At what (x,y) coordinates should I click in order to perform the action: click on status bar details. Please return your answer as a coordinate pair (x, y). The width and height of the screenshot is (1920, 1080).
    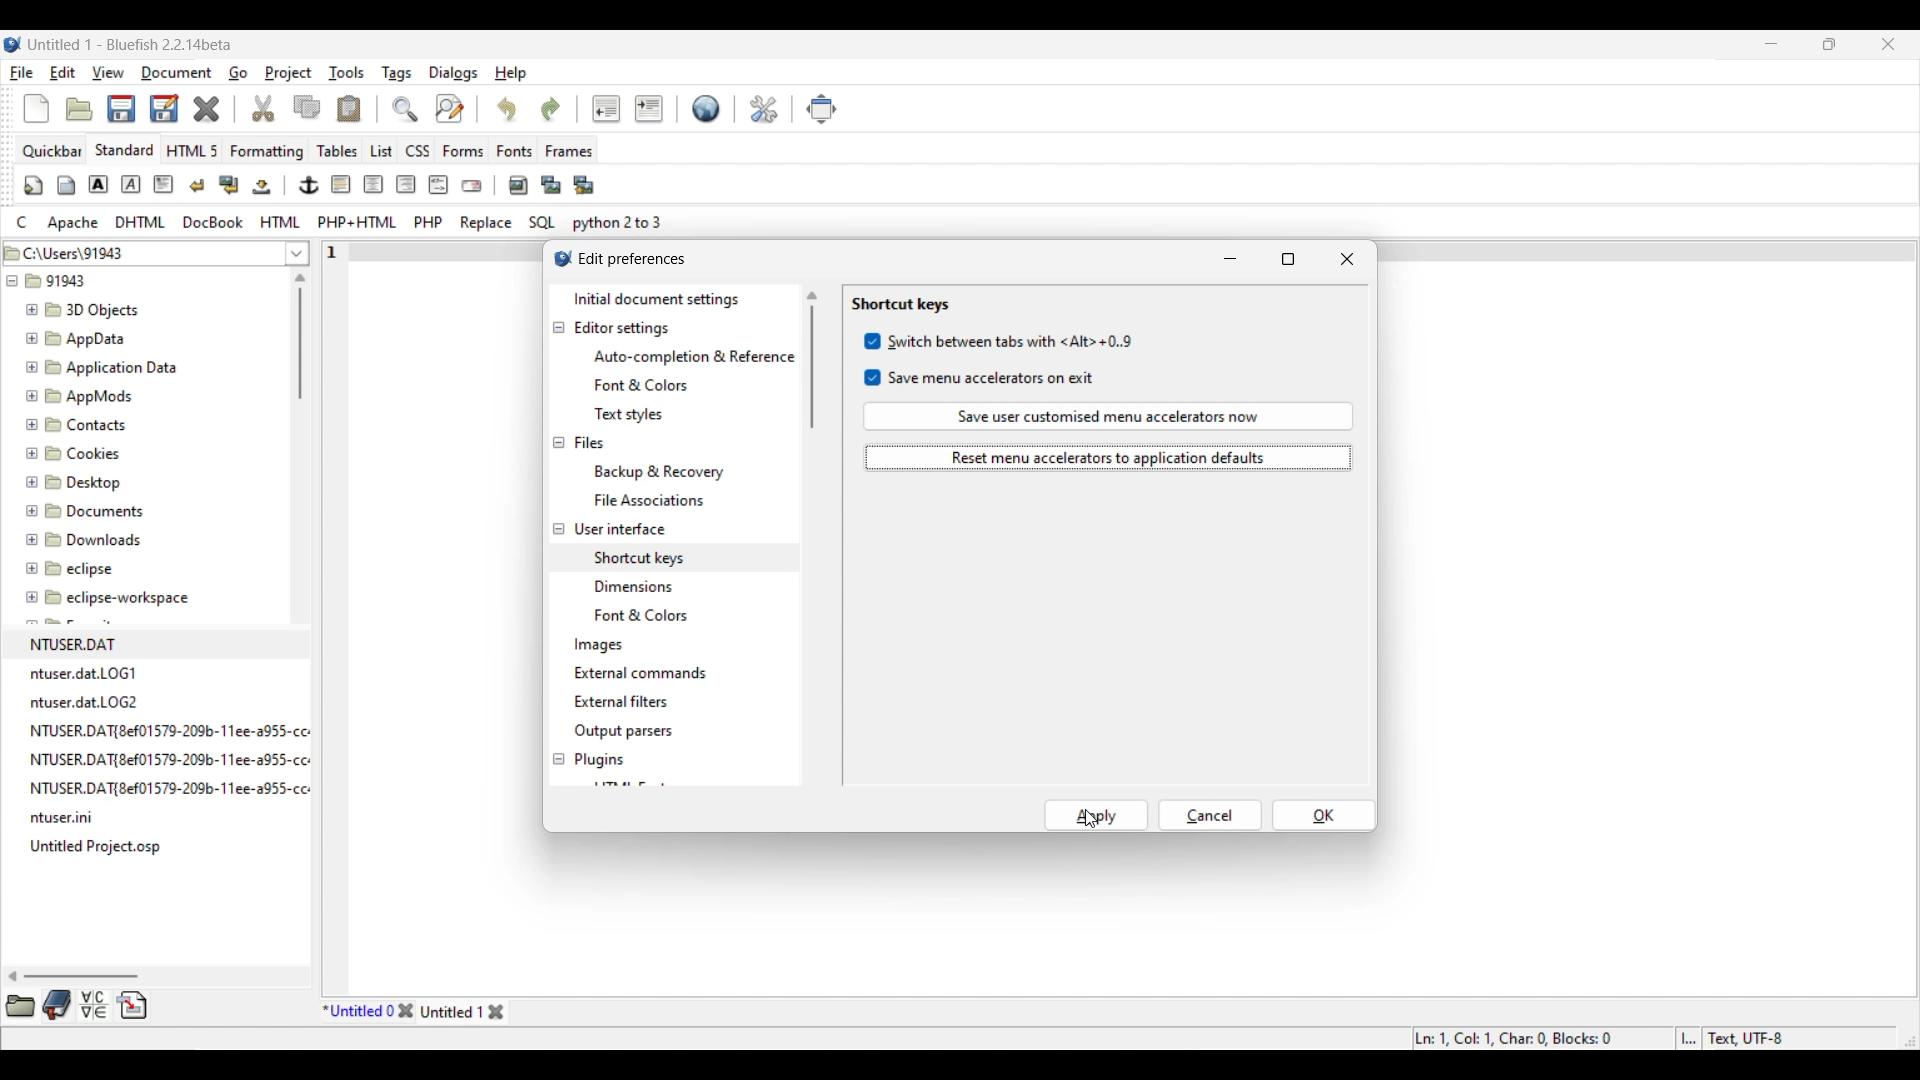
    Looking at the image, I should click on (1638, 1036).